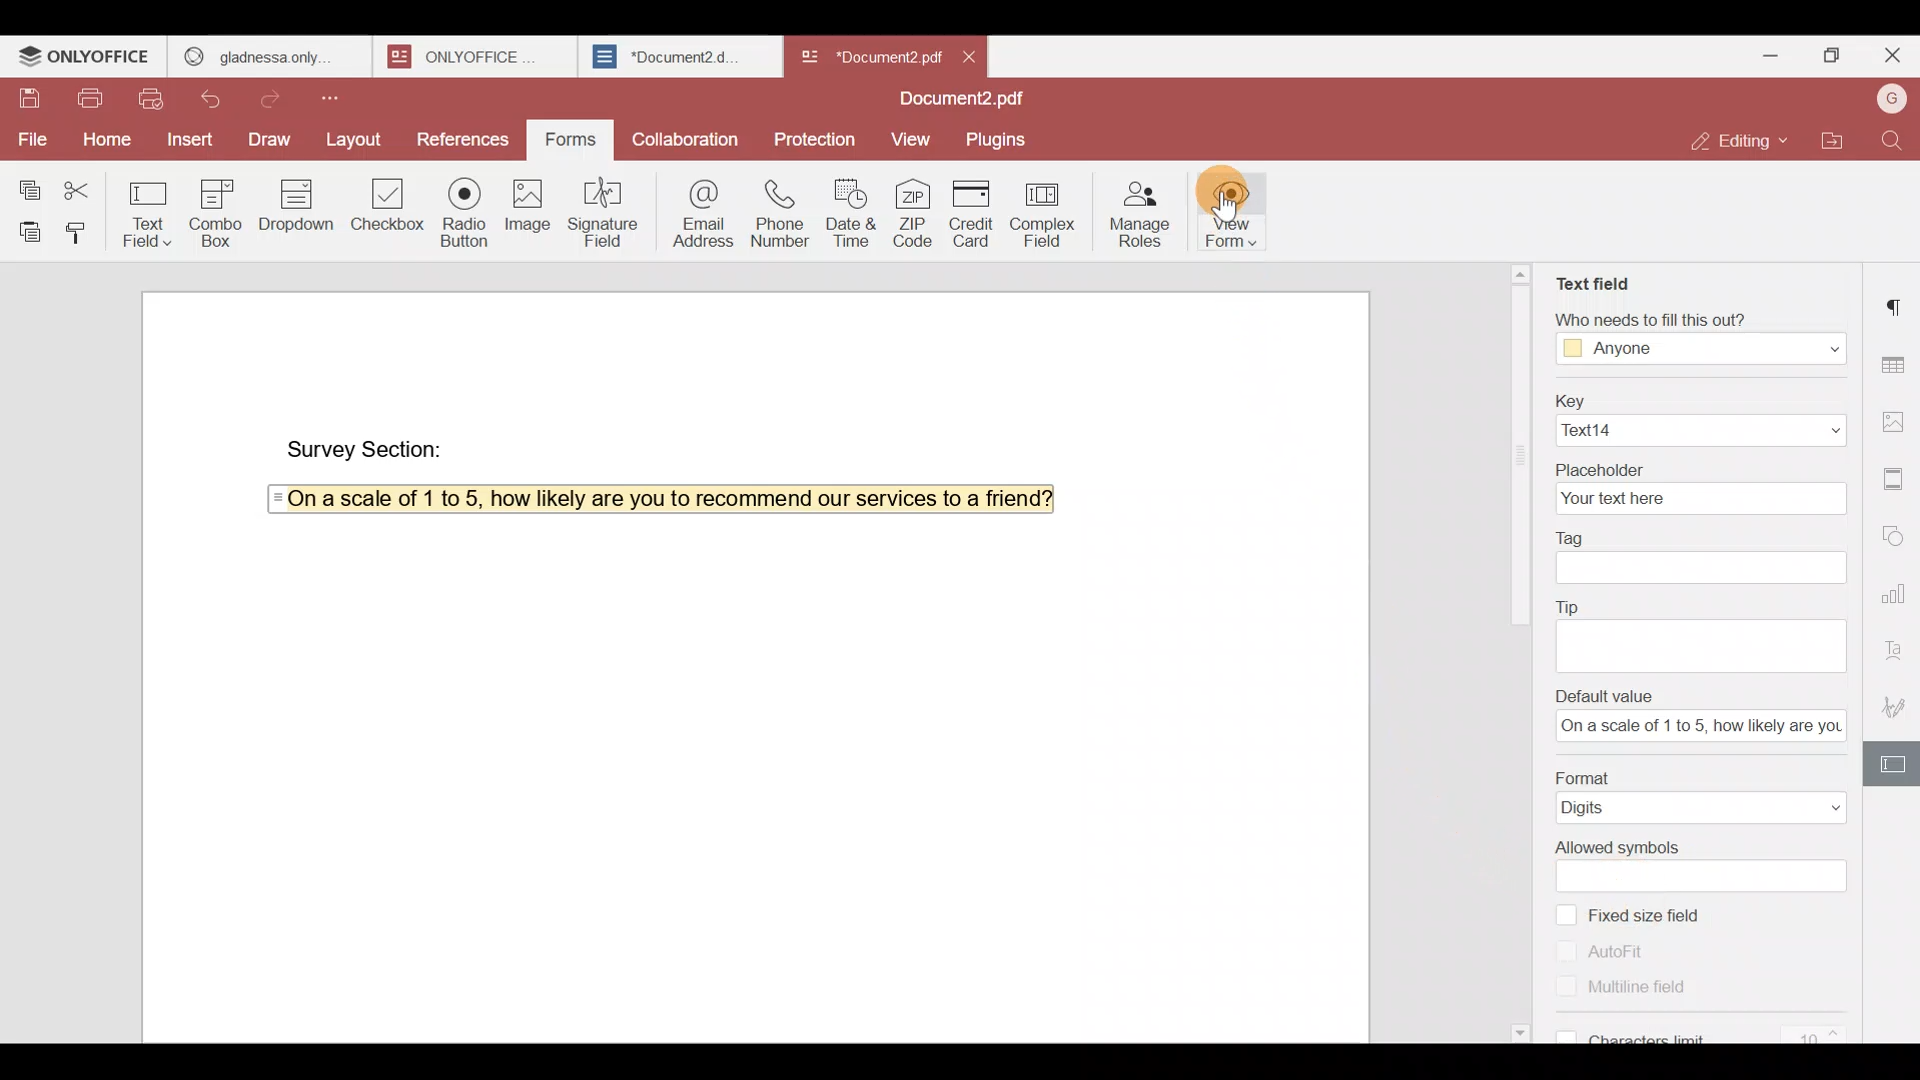 This screenshot has width=1920, height=1080. Describe the element at coordinates (470, 56) in the screenshot. I see `ONLYOFFICE` at that location.